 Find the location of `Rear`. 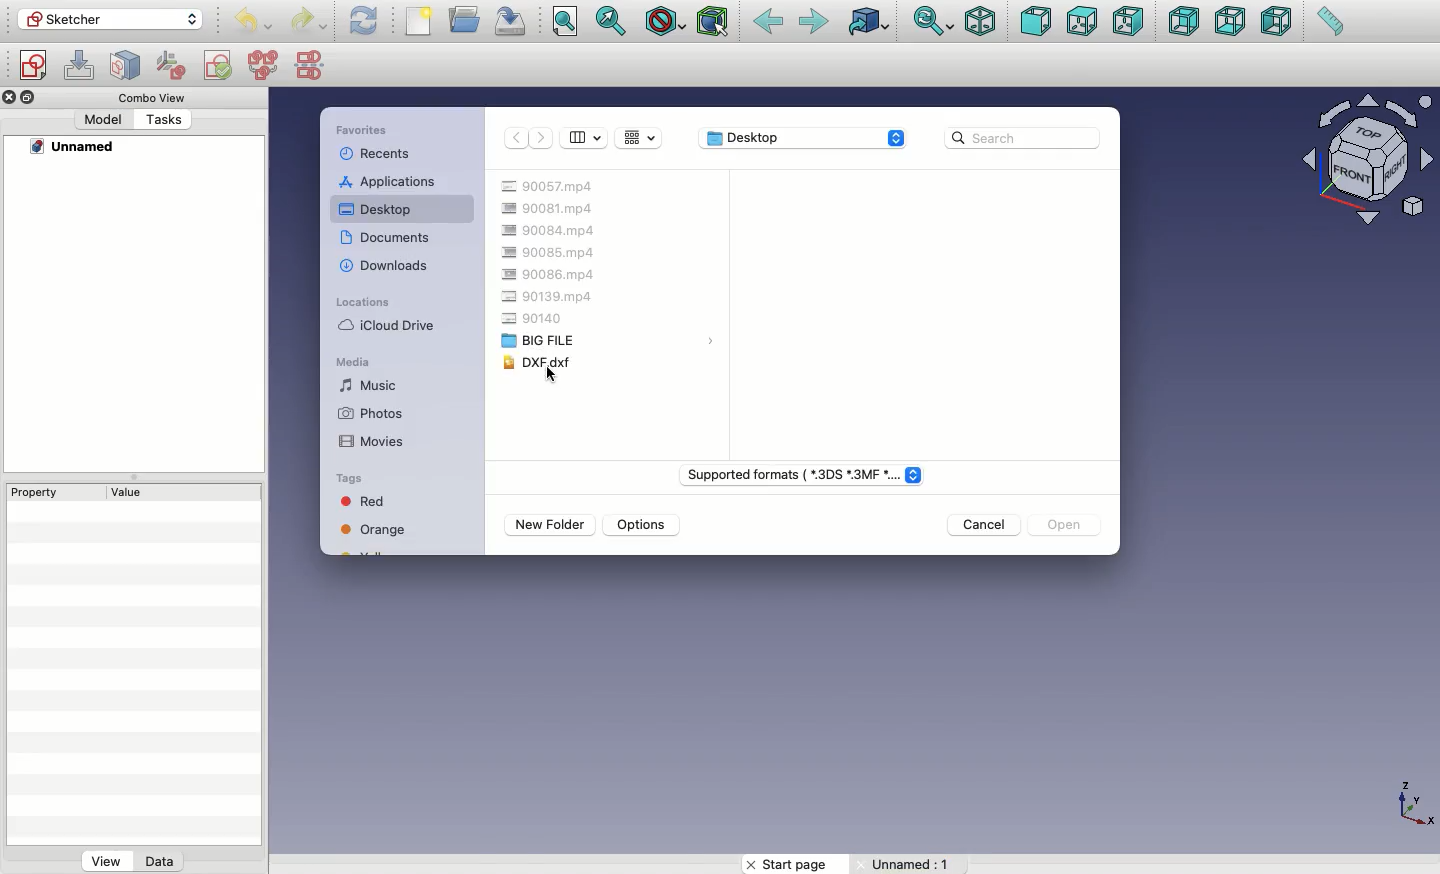

Rear is located at coordinates (1183, 21).